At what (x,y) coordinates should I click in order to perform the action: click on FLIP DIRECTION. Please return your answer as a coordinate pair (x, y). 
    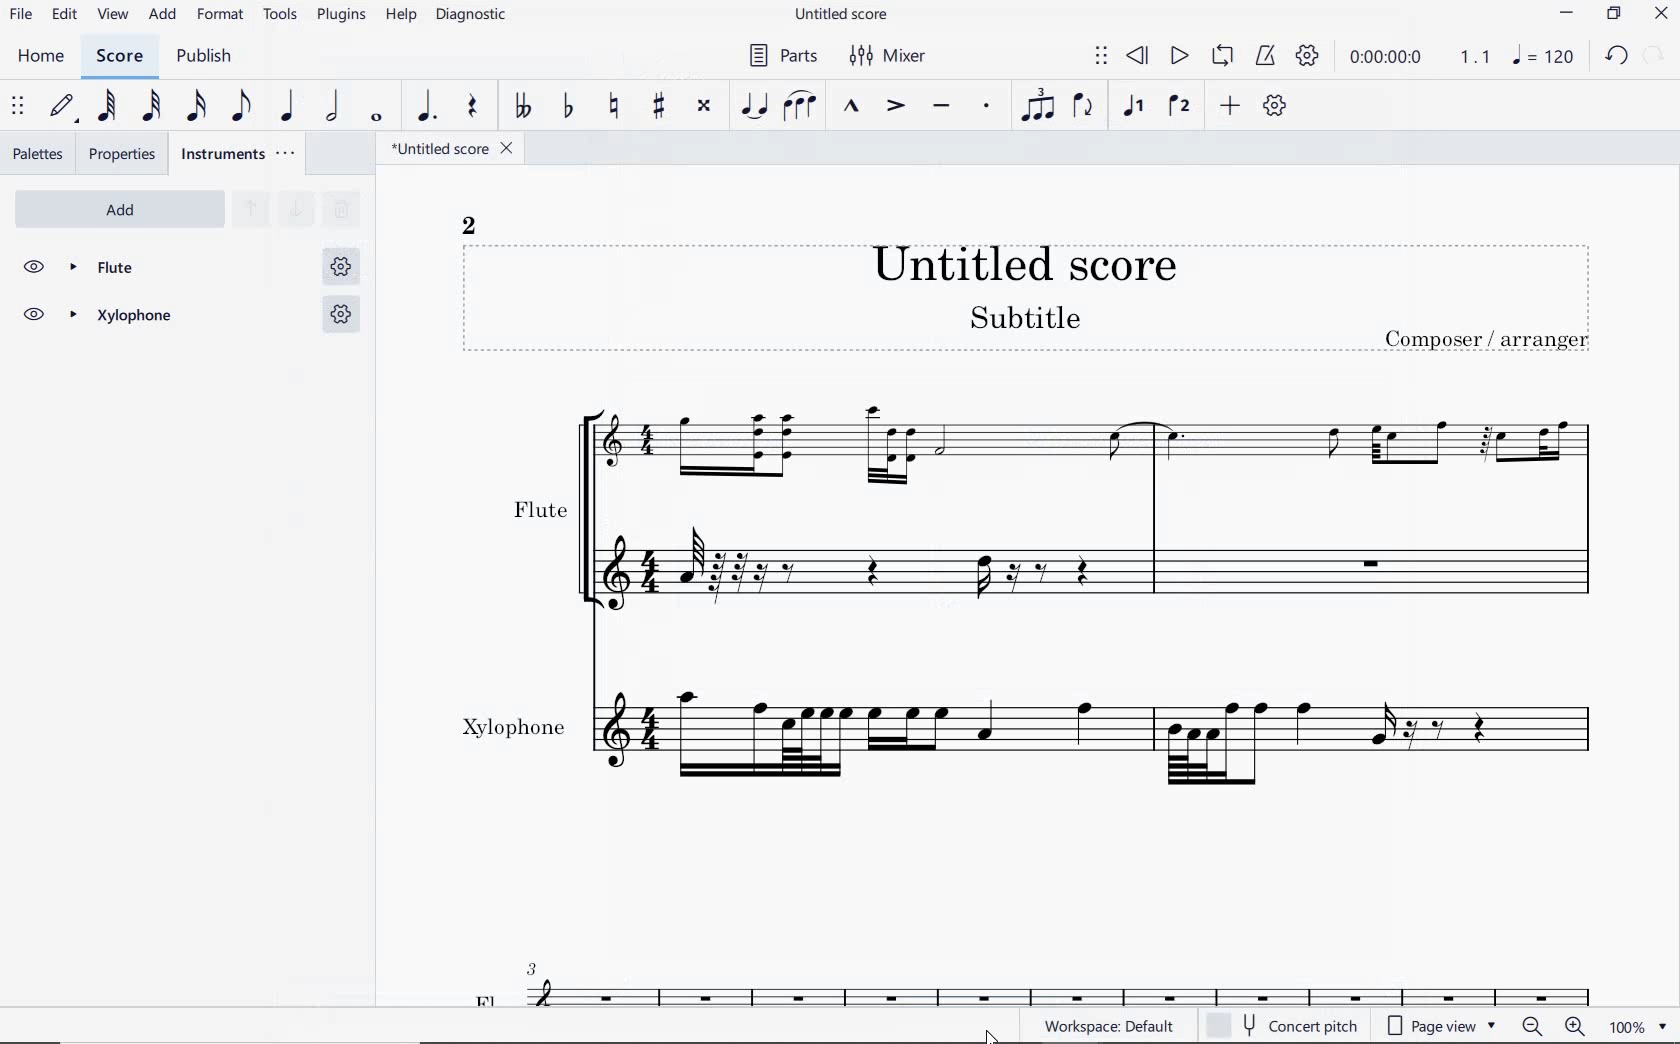
    Looking at the image, I should click on (1084, 109).